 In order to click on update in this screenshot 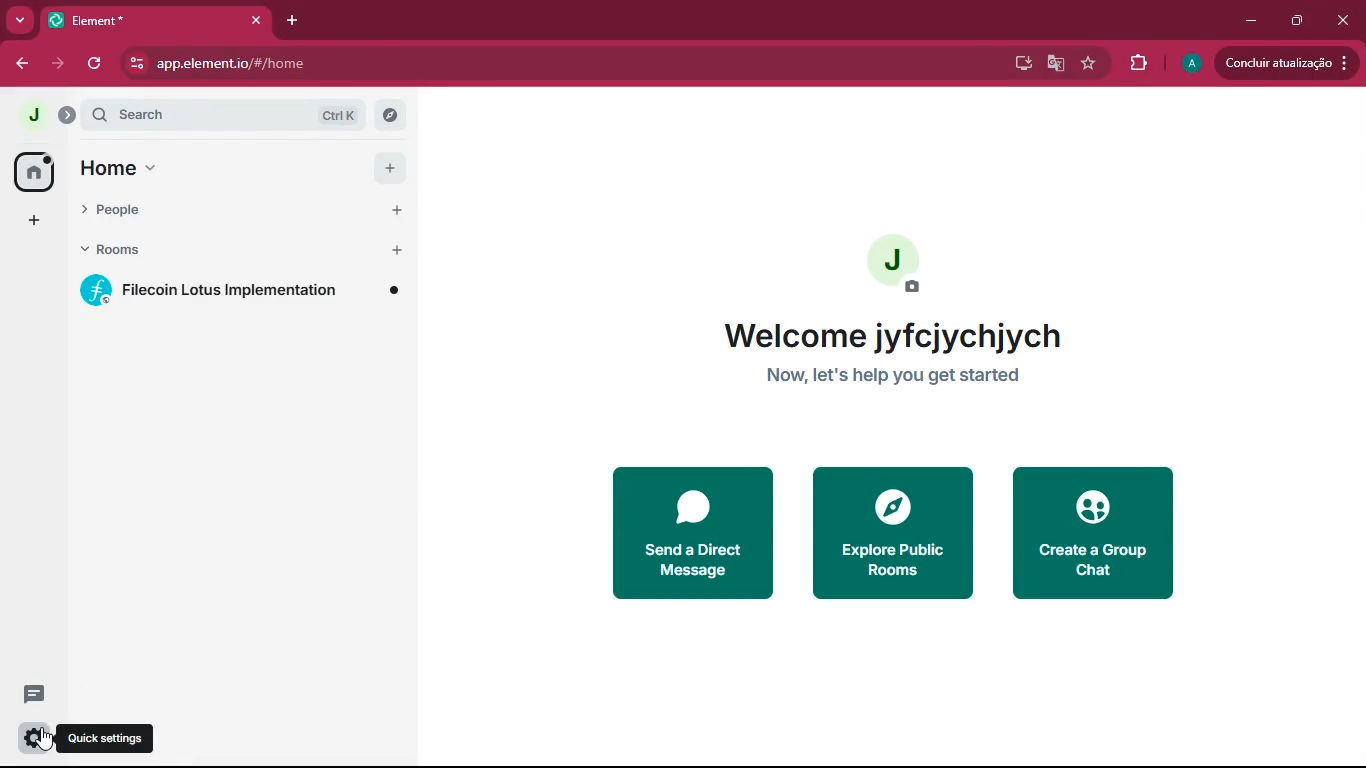, I will do `click(1285, 62)`.